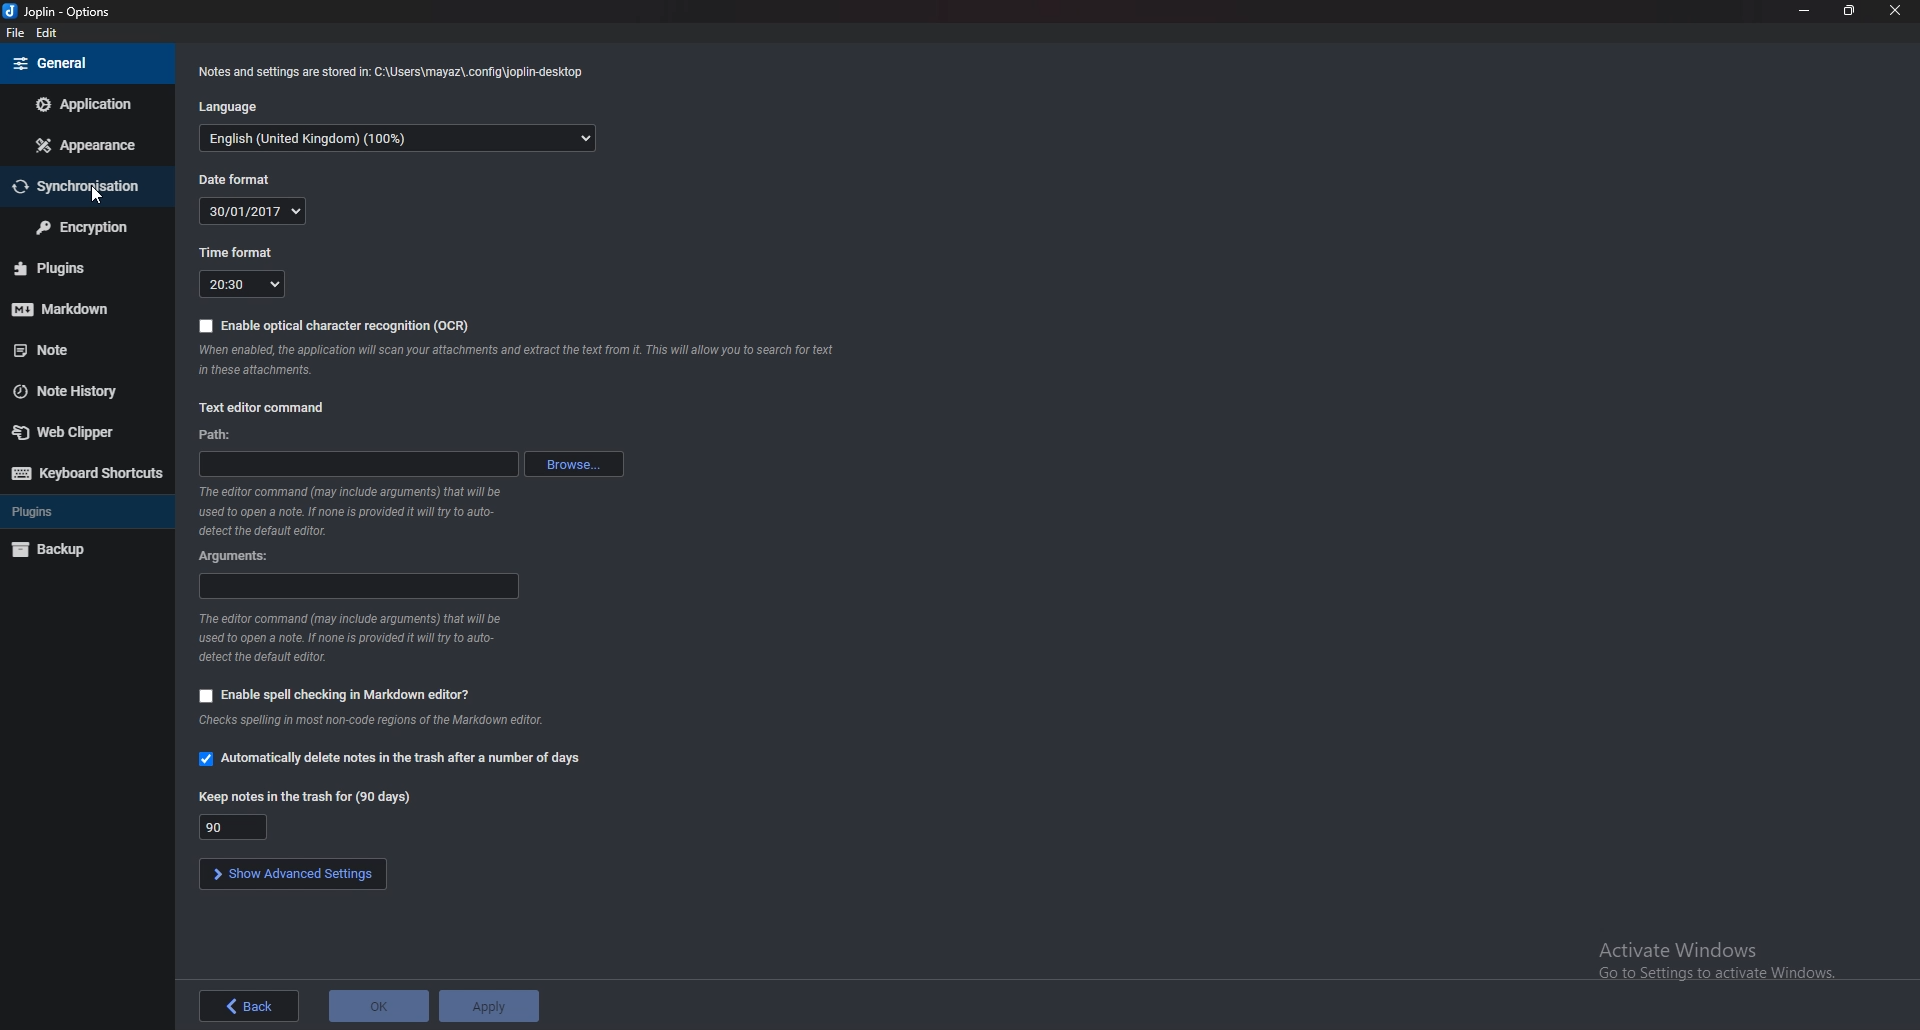  Describe the element at coordinates (244, 284) in the screenshot. I see `time format` at that location.